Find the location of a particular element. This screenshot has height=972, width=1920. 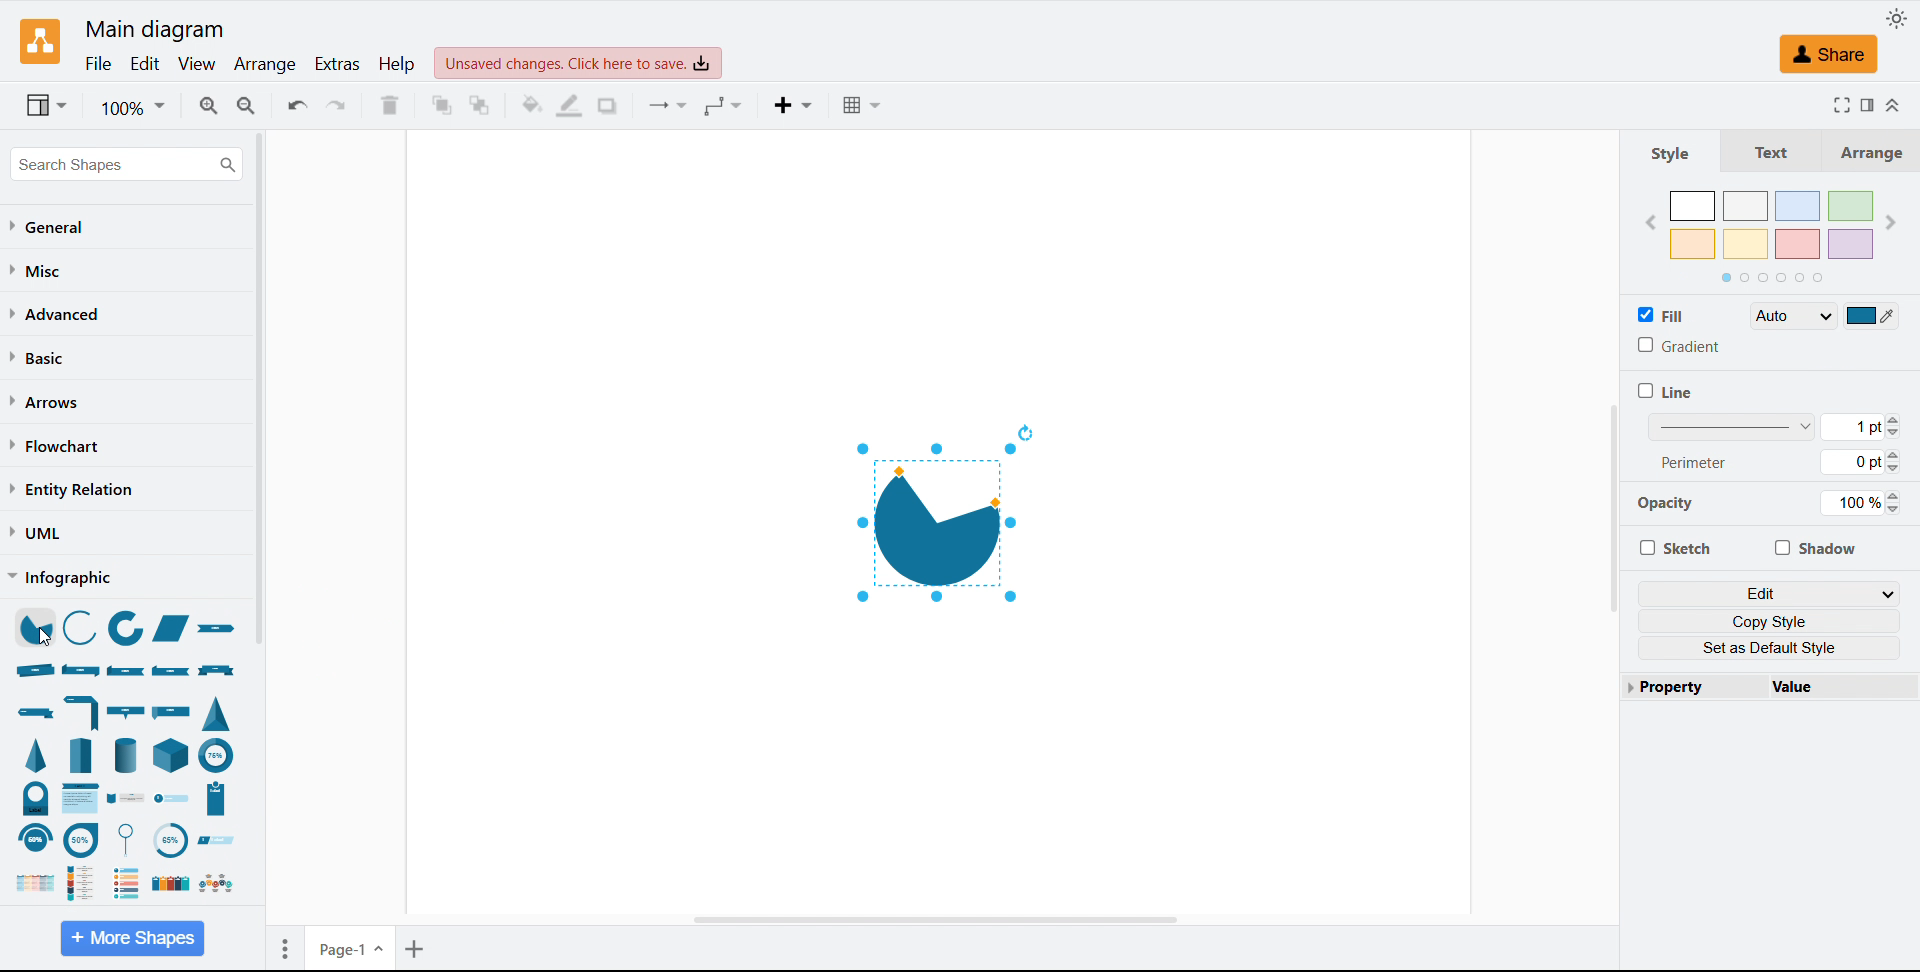

To front  is located at coordinates (441, 105).